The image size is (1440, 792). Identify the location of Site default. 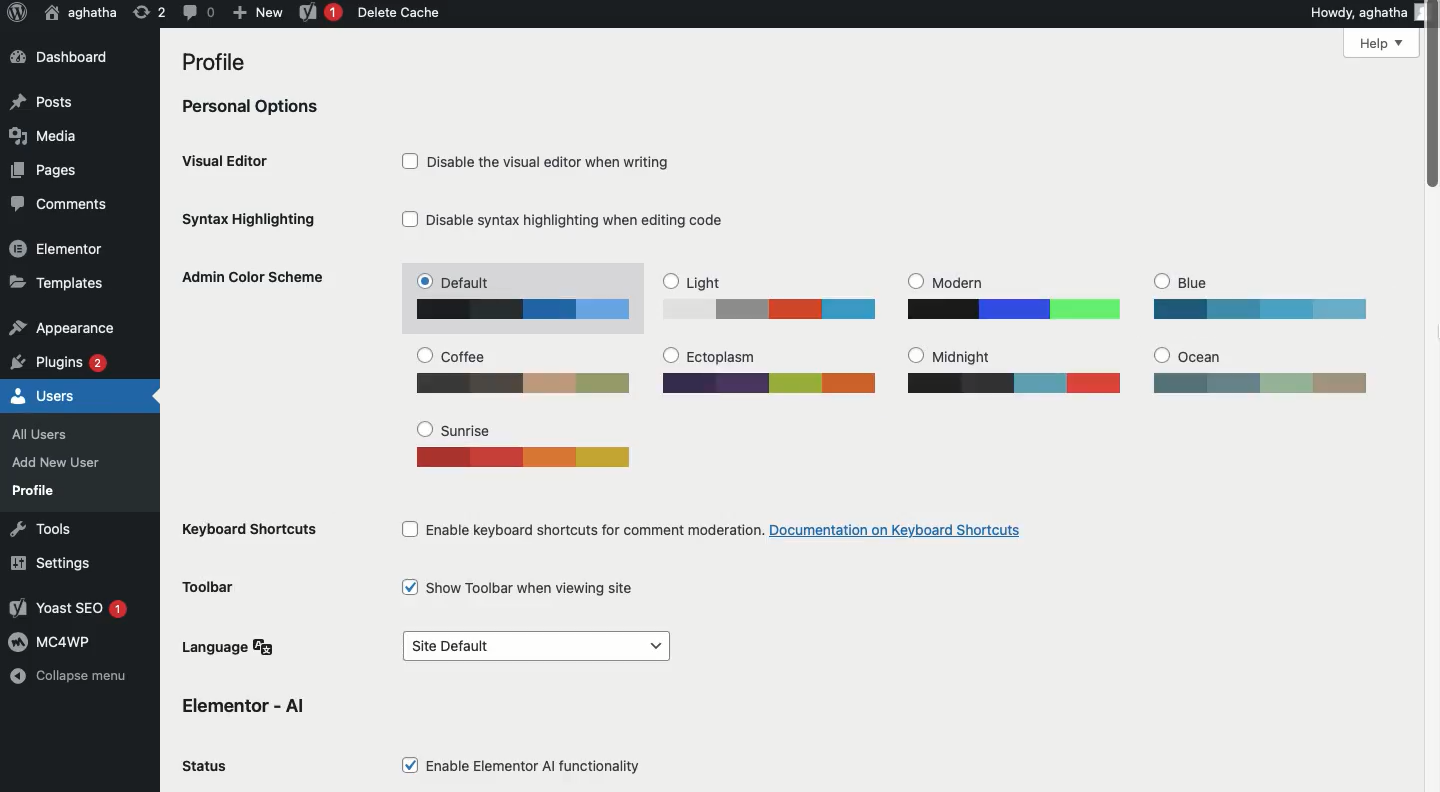
(534, 645).